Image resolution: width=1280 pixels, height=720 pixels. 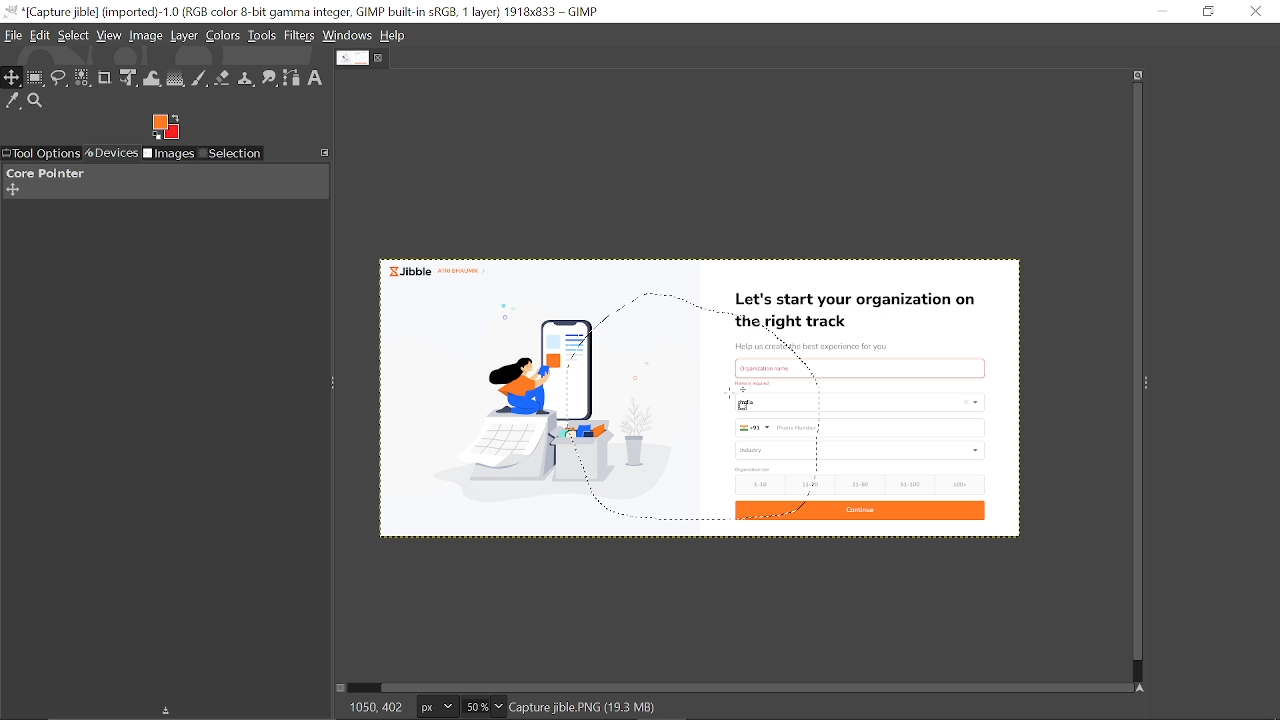 What do you see at coordinates (200, 80) in the screenshot?
I see `Paintbrush tool` at bounding box center [200, 80].